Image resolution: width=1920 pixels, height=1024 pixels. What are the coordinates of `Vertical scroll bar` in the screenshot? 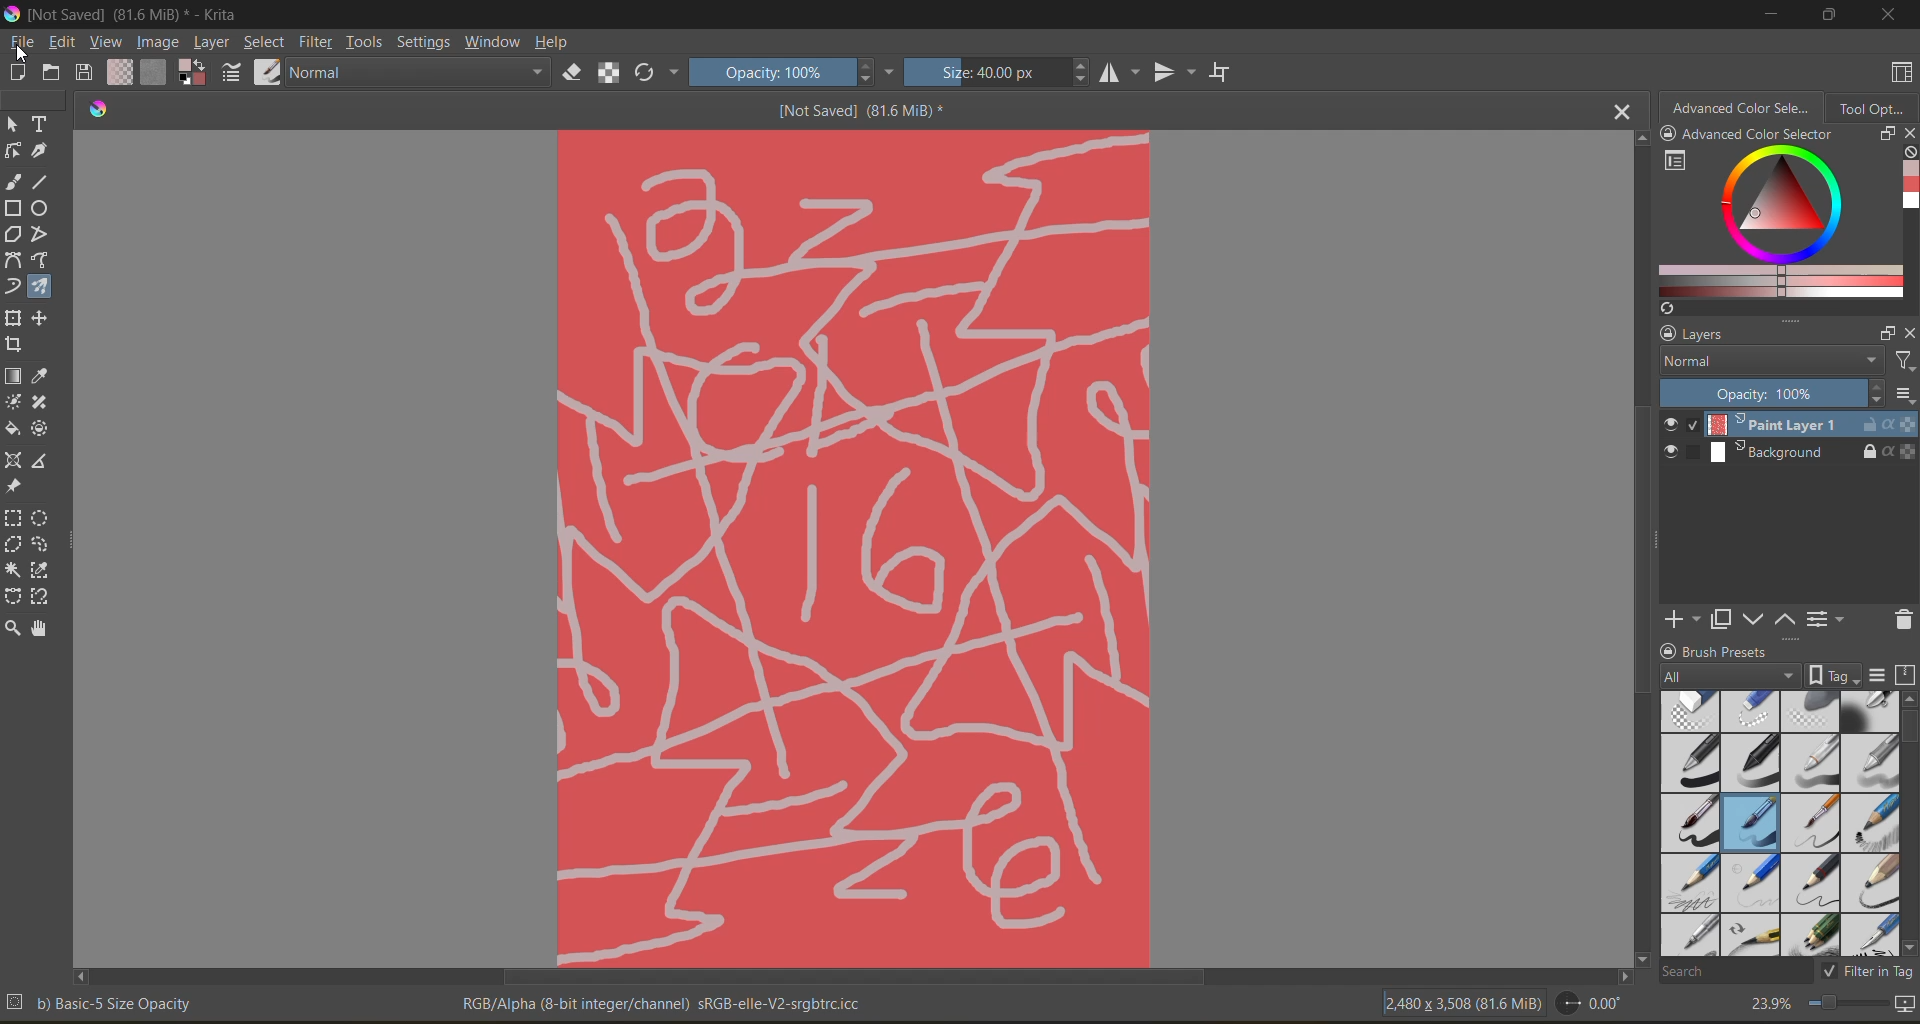 It's located at (1638, 546).